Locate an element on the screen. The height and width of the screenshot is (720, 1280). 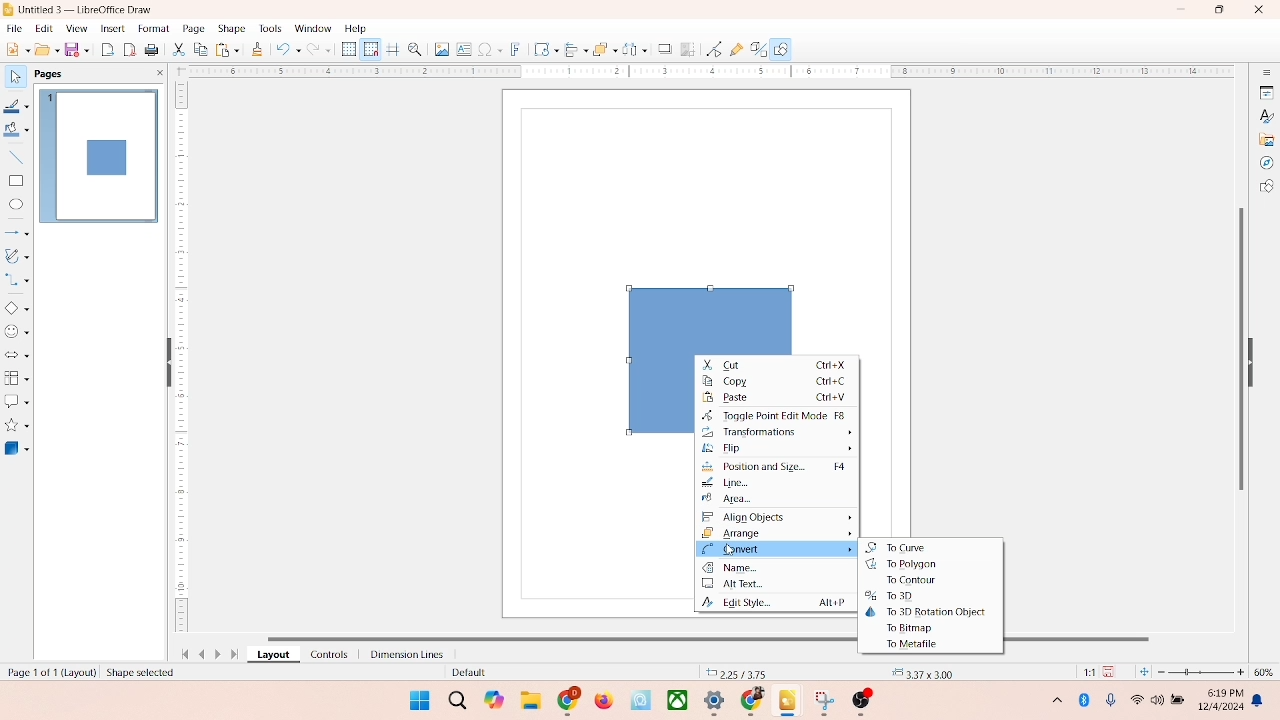
zoom percentage is located at coordinates (1267, 672).